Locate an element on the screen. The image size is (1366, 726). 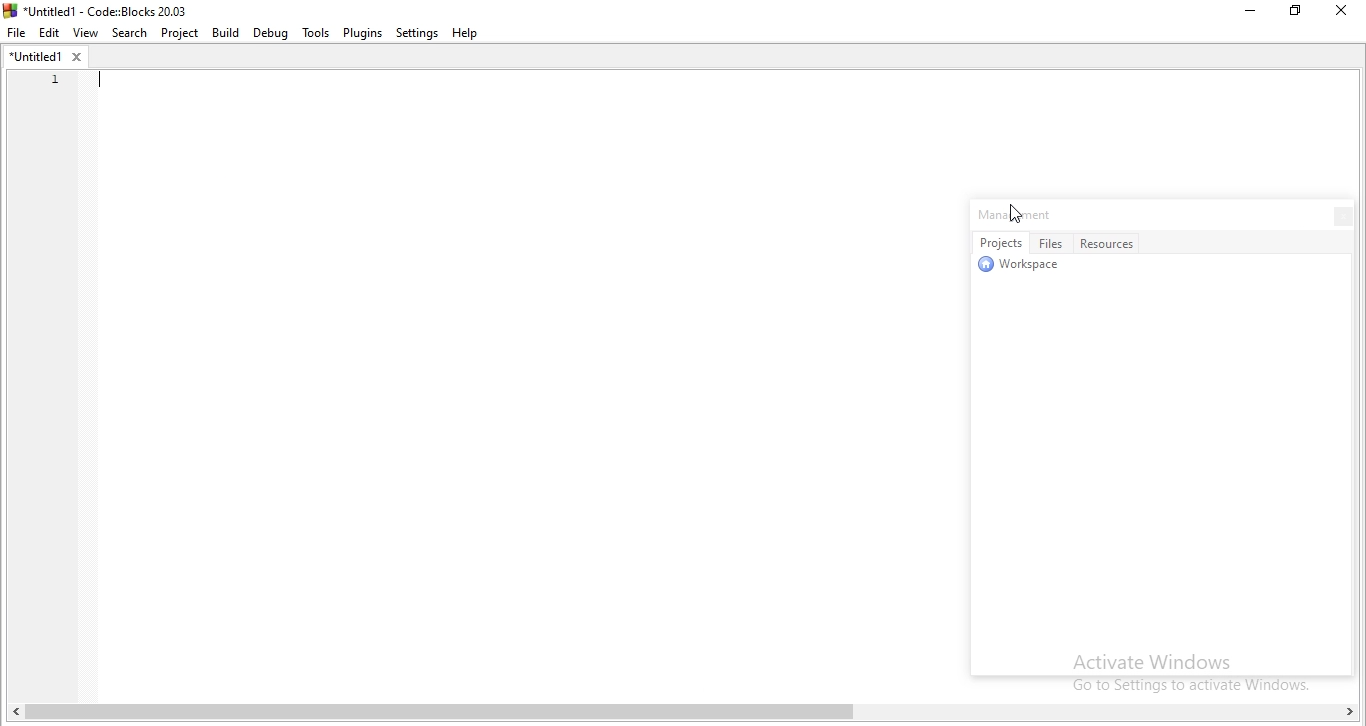
Edit  is located at coordinates (51, 31).